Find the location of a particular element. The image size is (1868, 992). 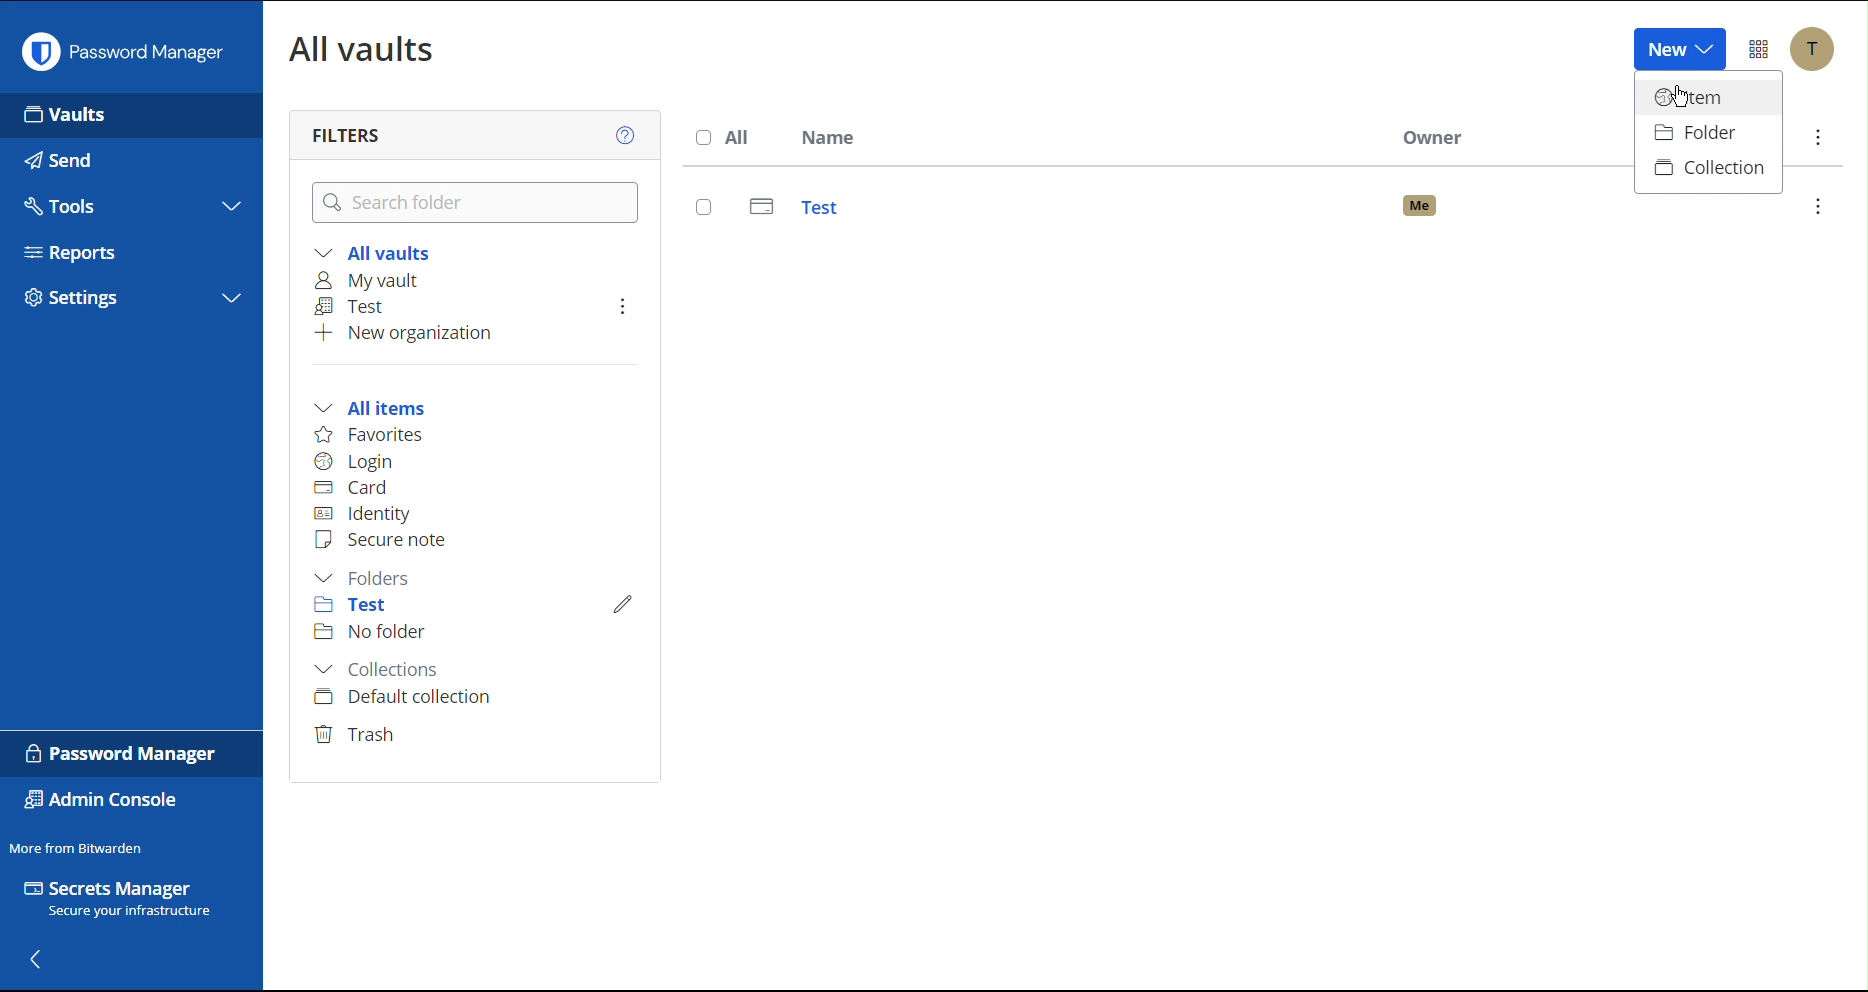

Folder is located at coordinates (1707, 135).